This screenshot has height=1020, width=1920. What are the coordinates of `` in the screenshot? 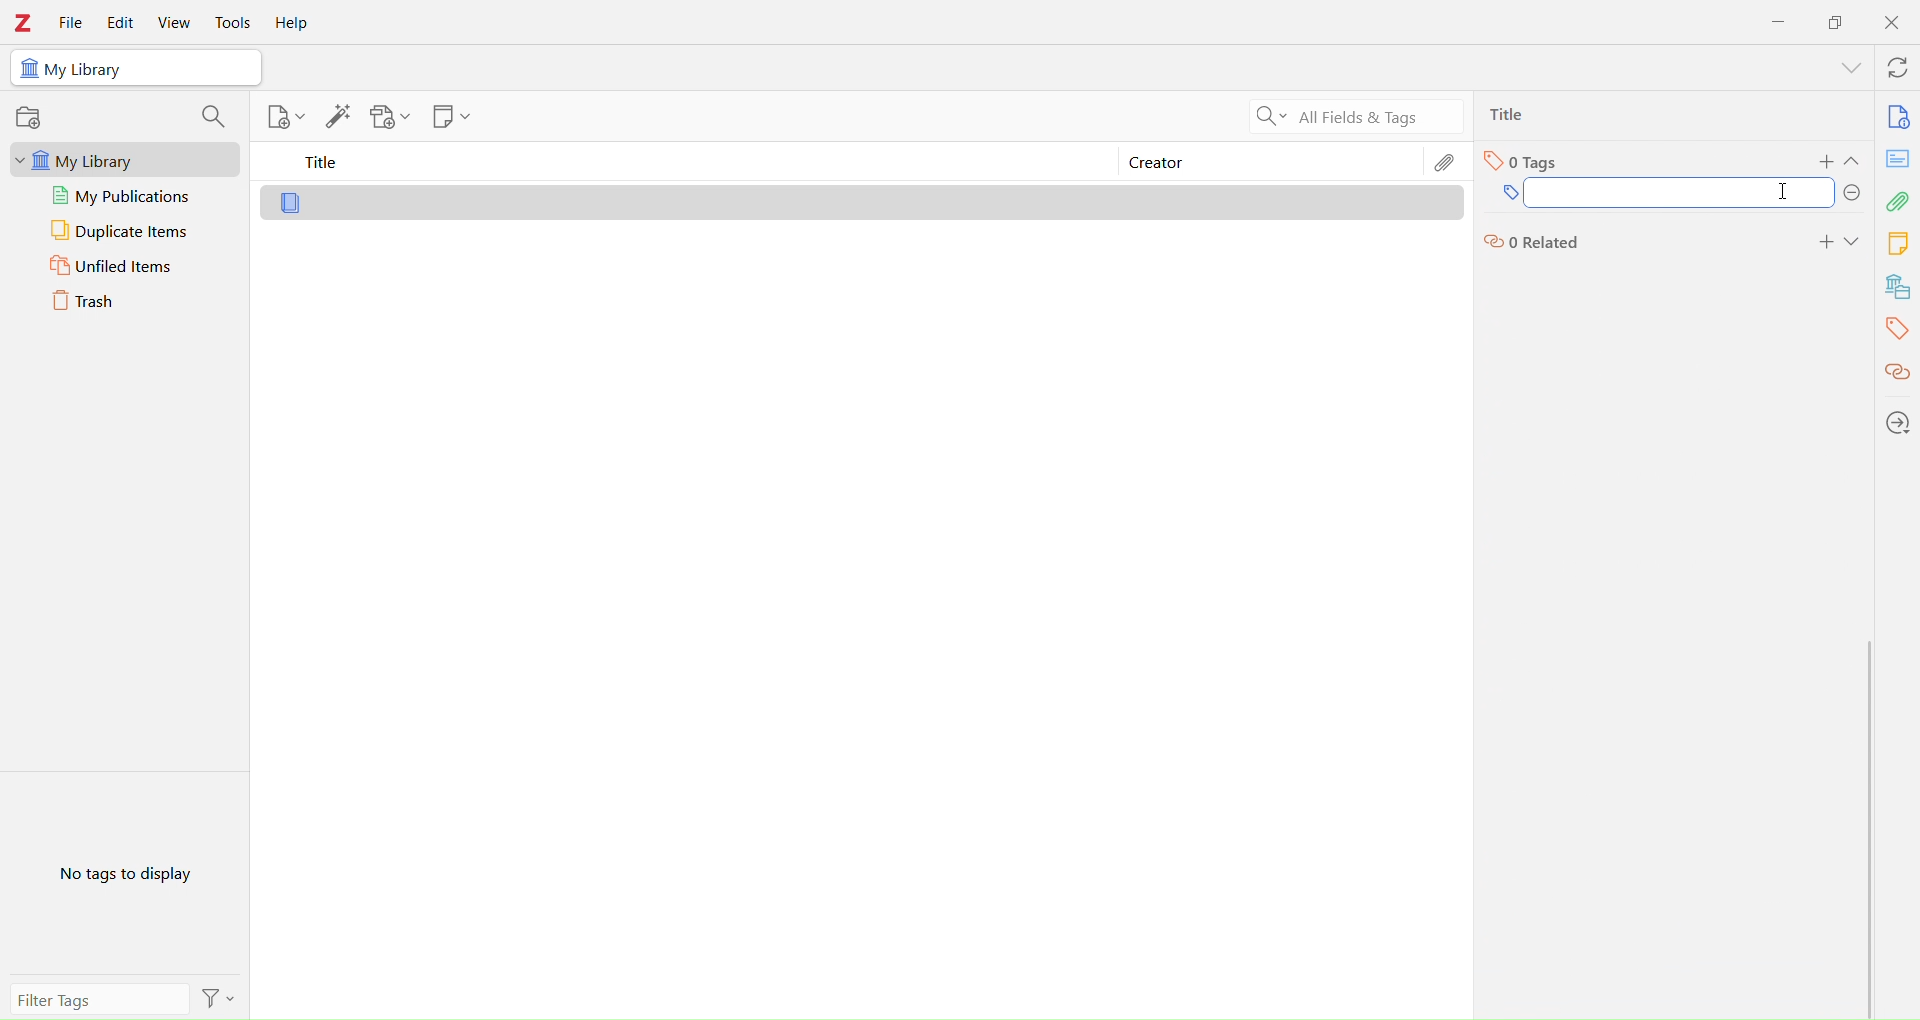 It's located at (234, 23).